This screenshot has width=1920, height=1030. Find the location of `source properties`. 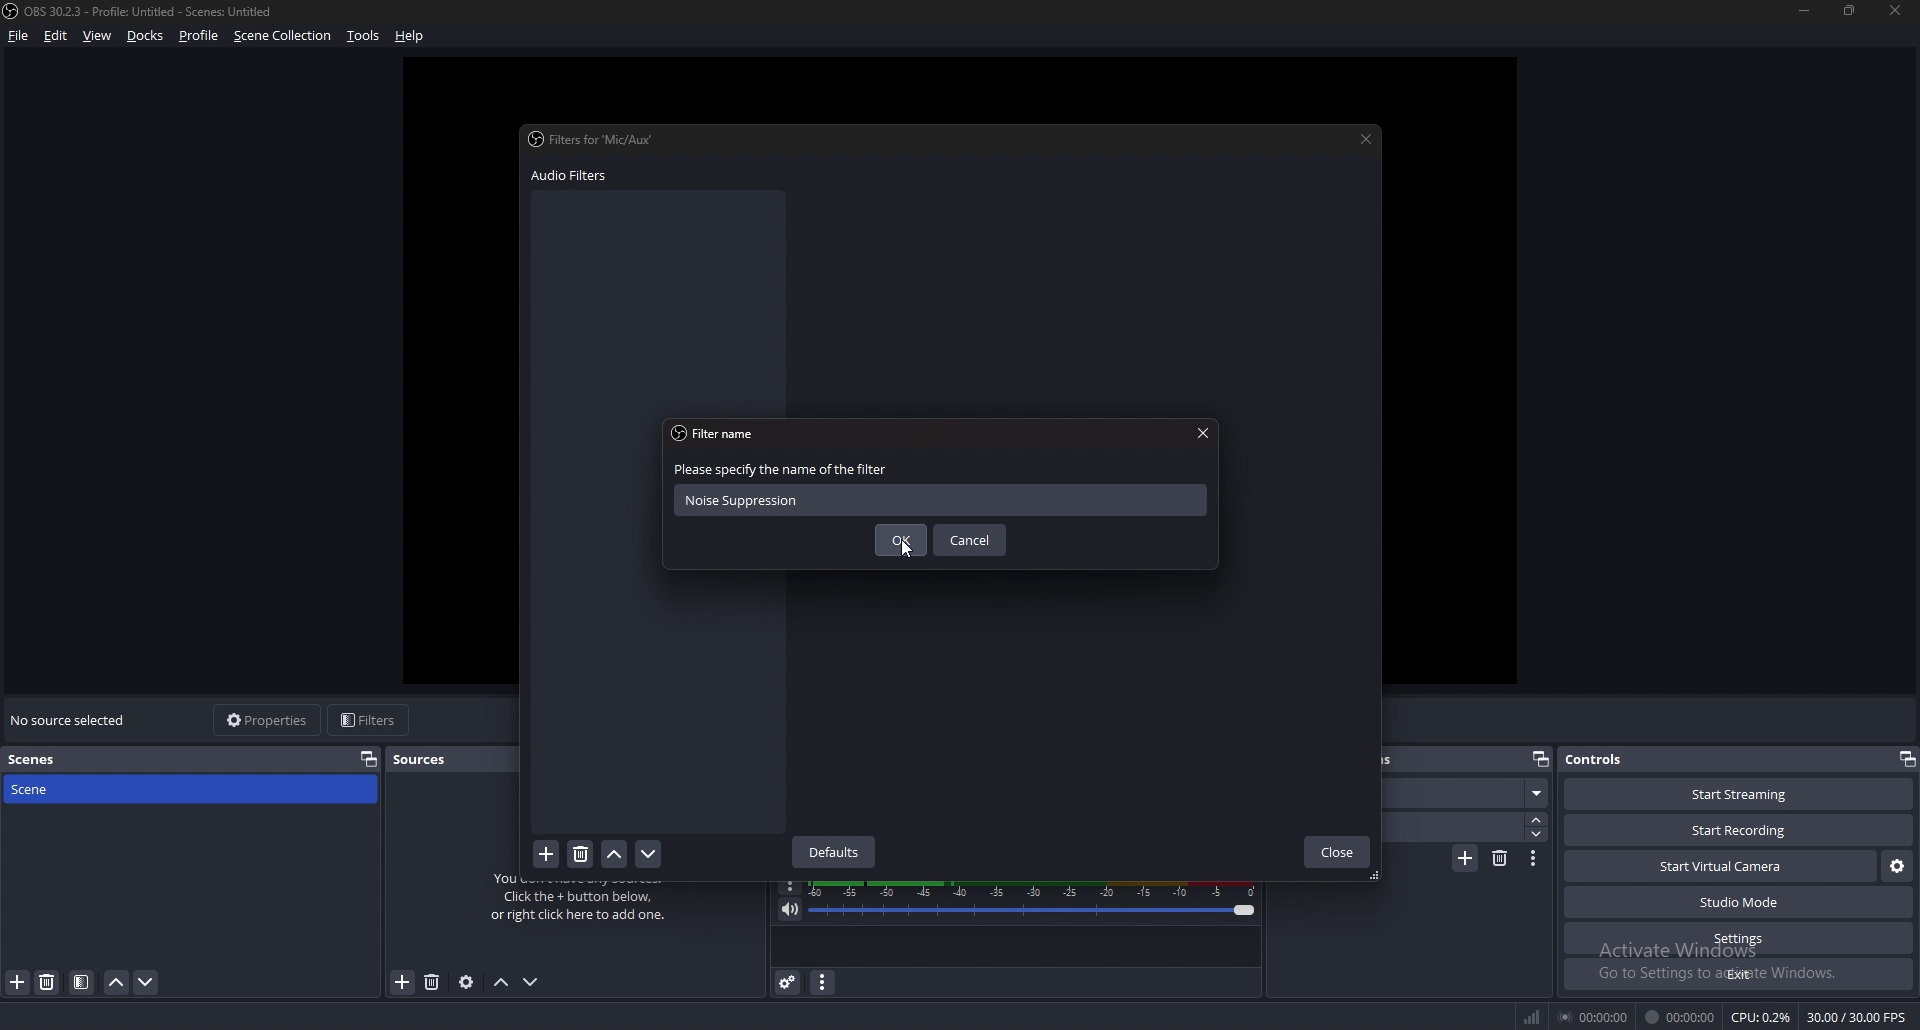

source properties is located at coordinates (467, 983).